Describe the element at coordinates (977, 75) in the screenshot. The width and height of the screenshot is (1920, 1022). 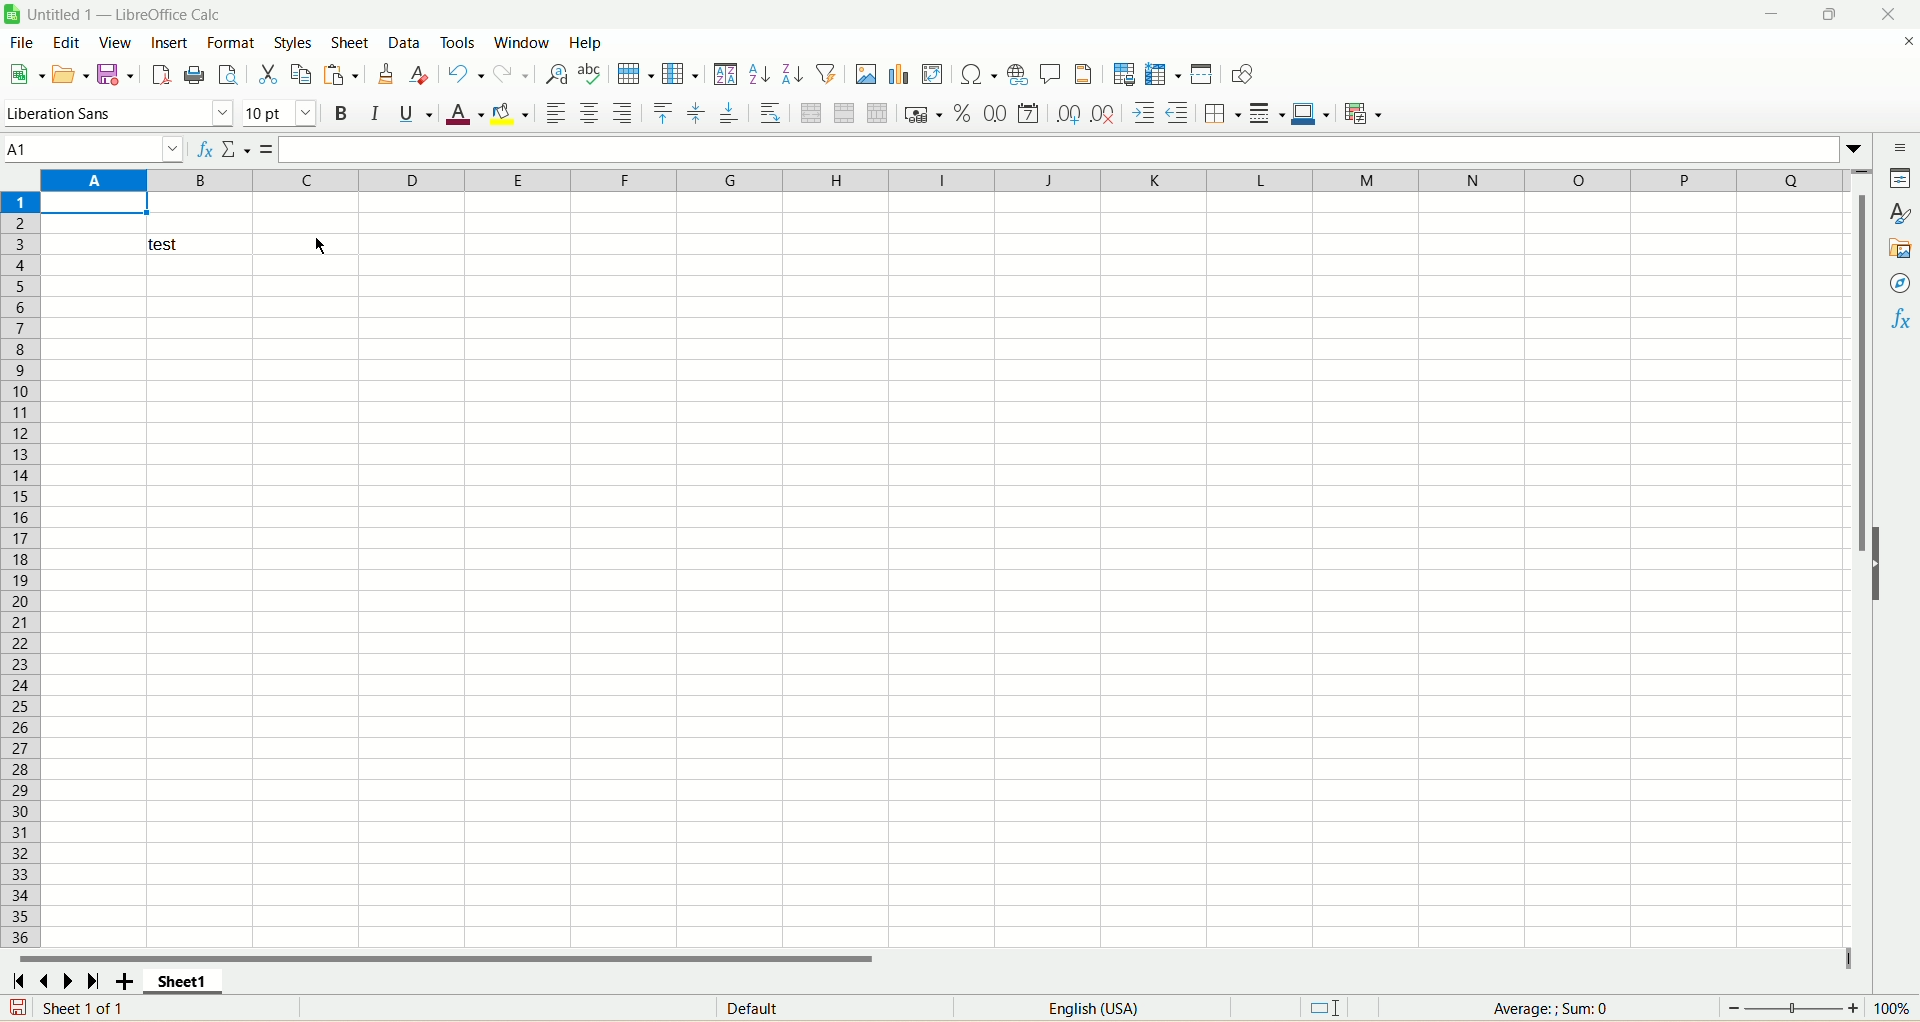
I see `insert symbol` at that location.